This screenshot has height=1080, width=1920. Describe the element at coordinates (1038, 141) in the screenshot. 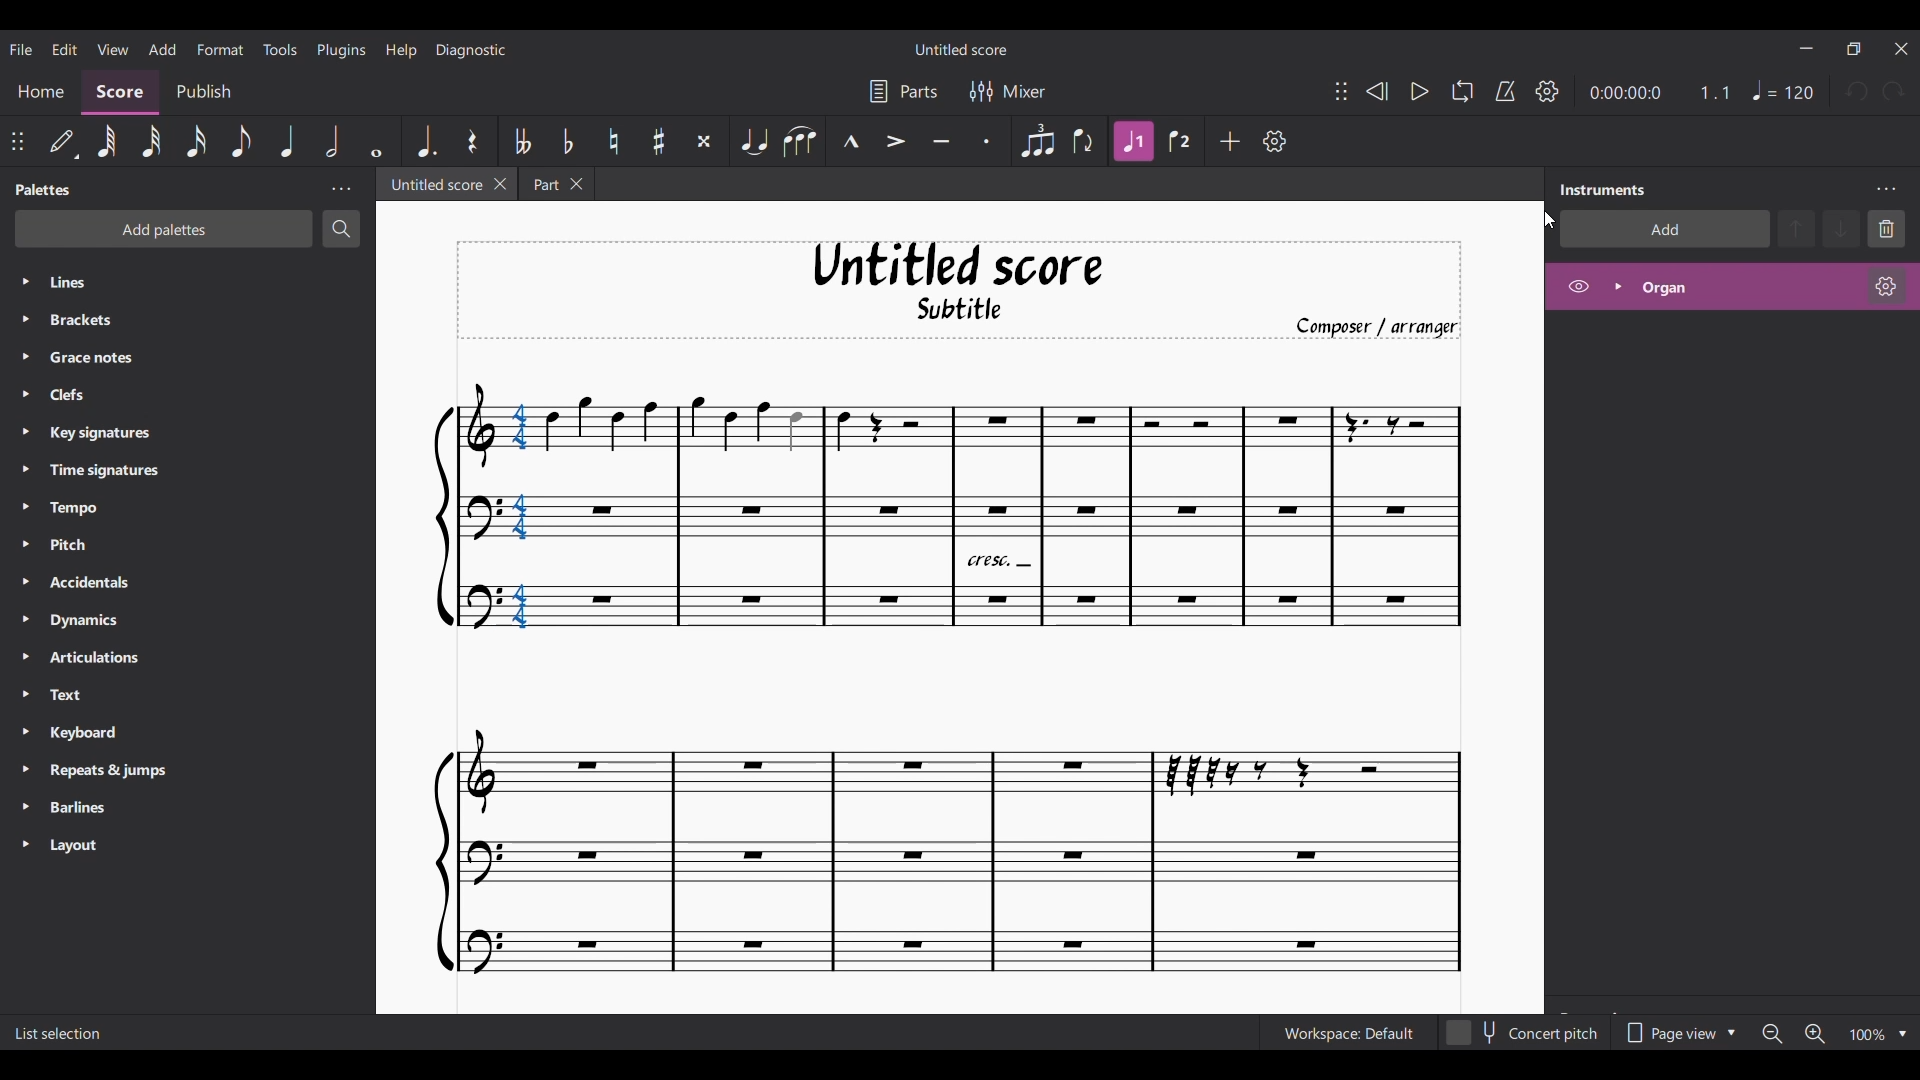

I see `Tuplet` at that location.